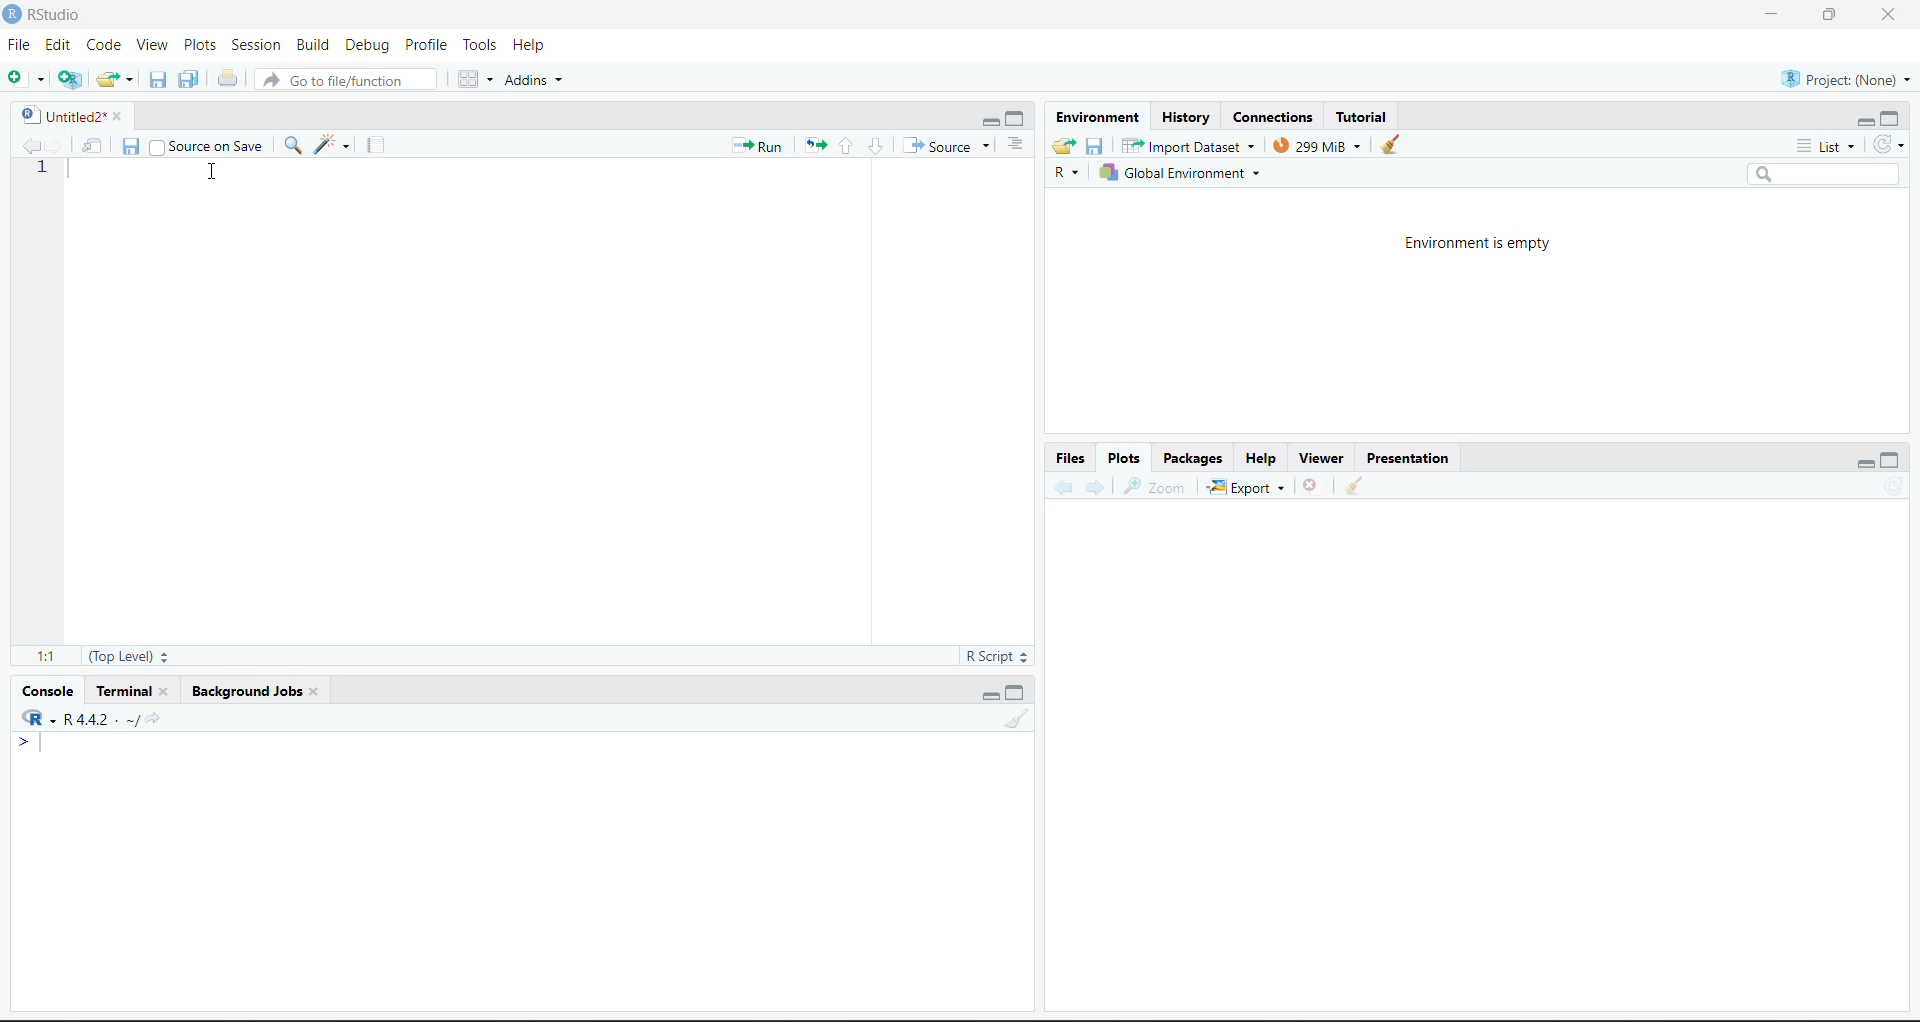 This screenshot has width=1920, height=1022. Describe the element at coordinates (1070, 458) in the screenshot. I see `Files` at that location.